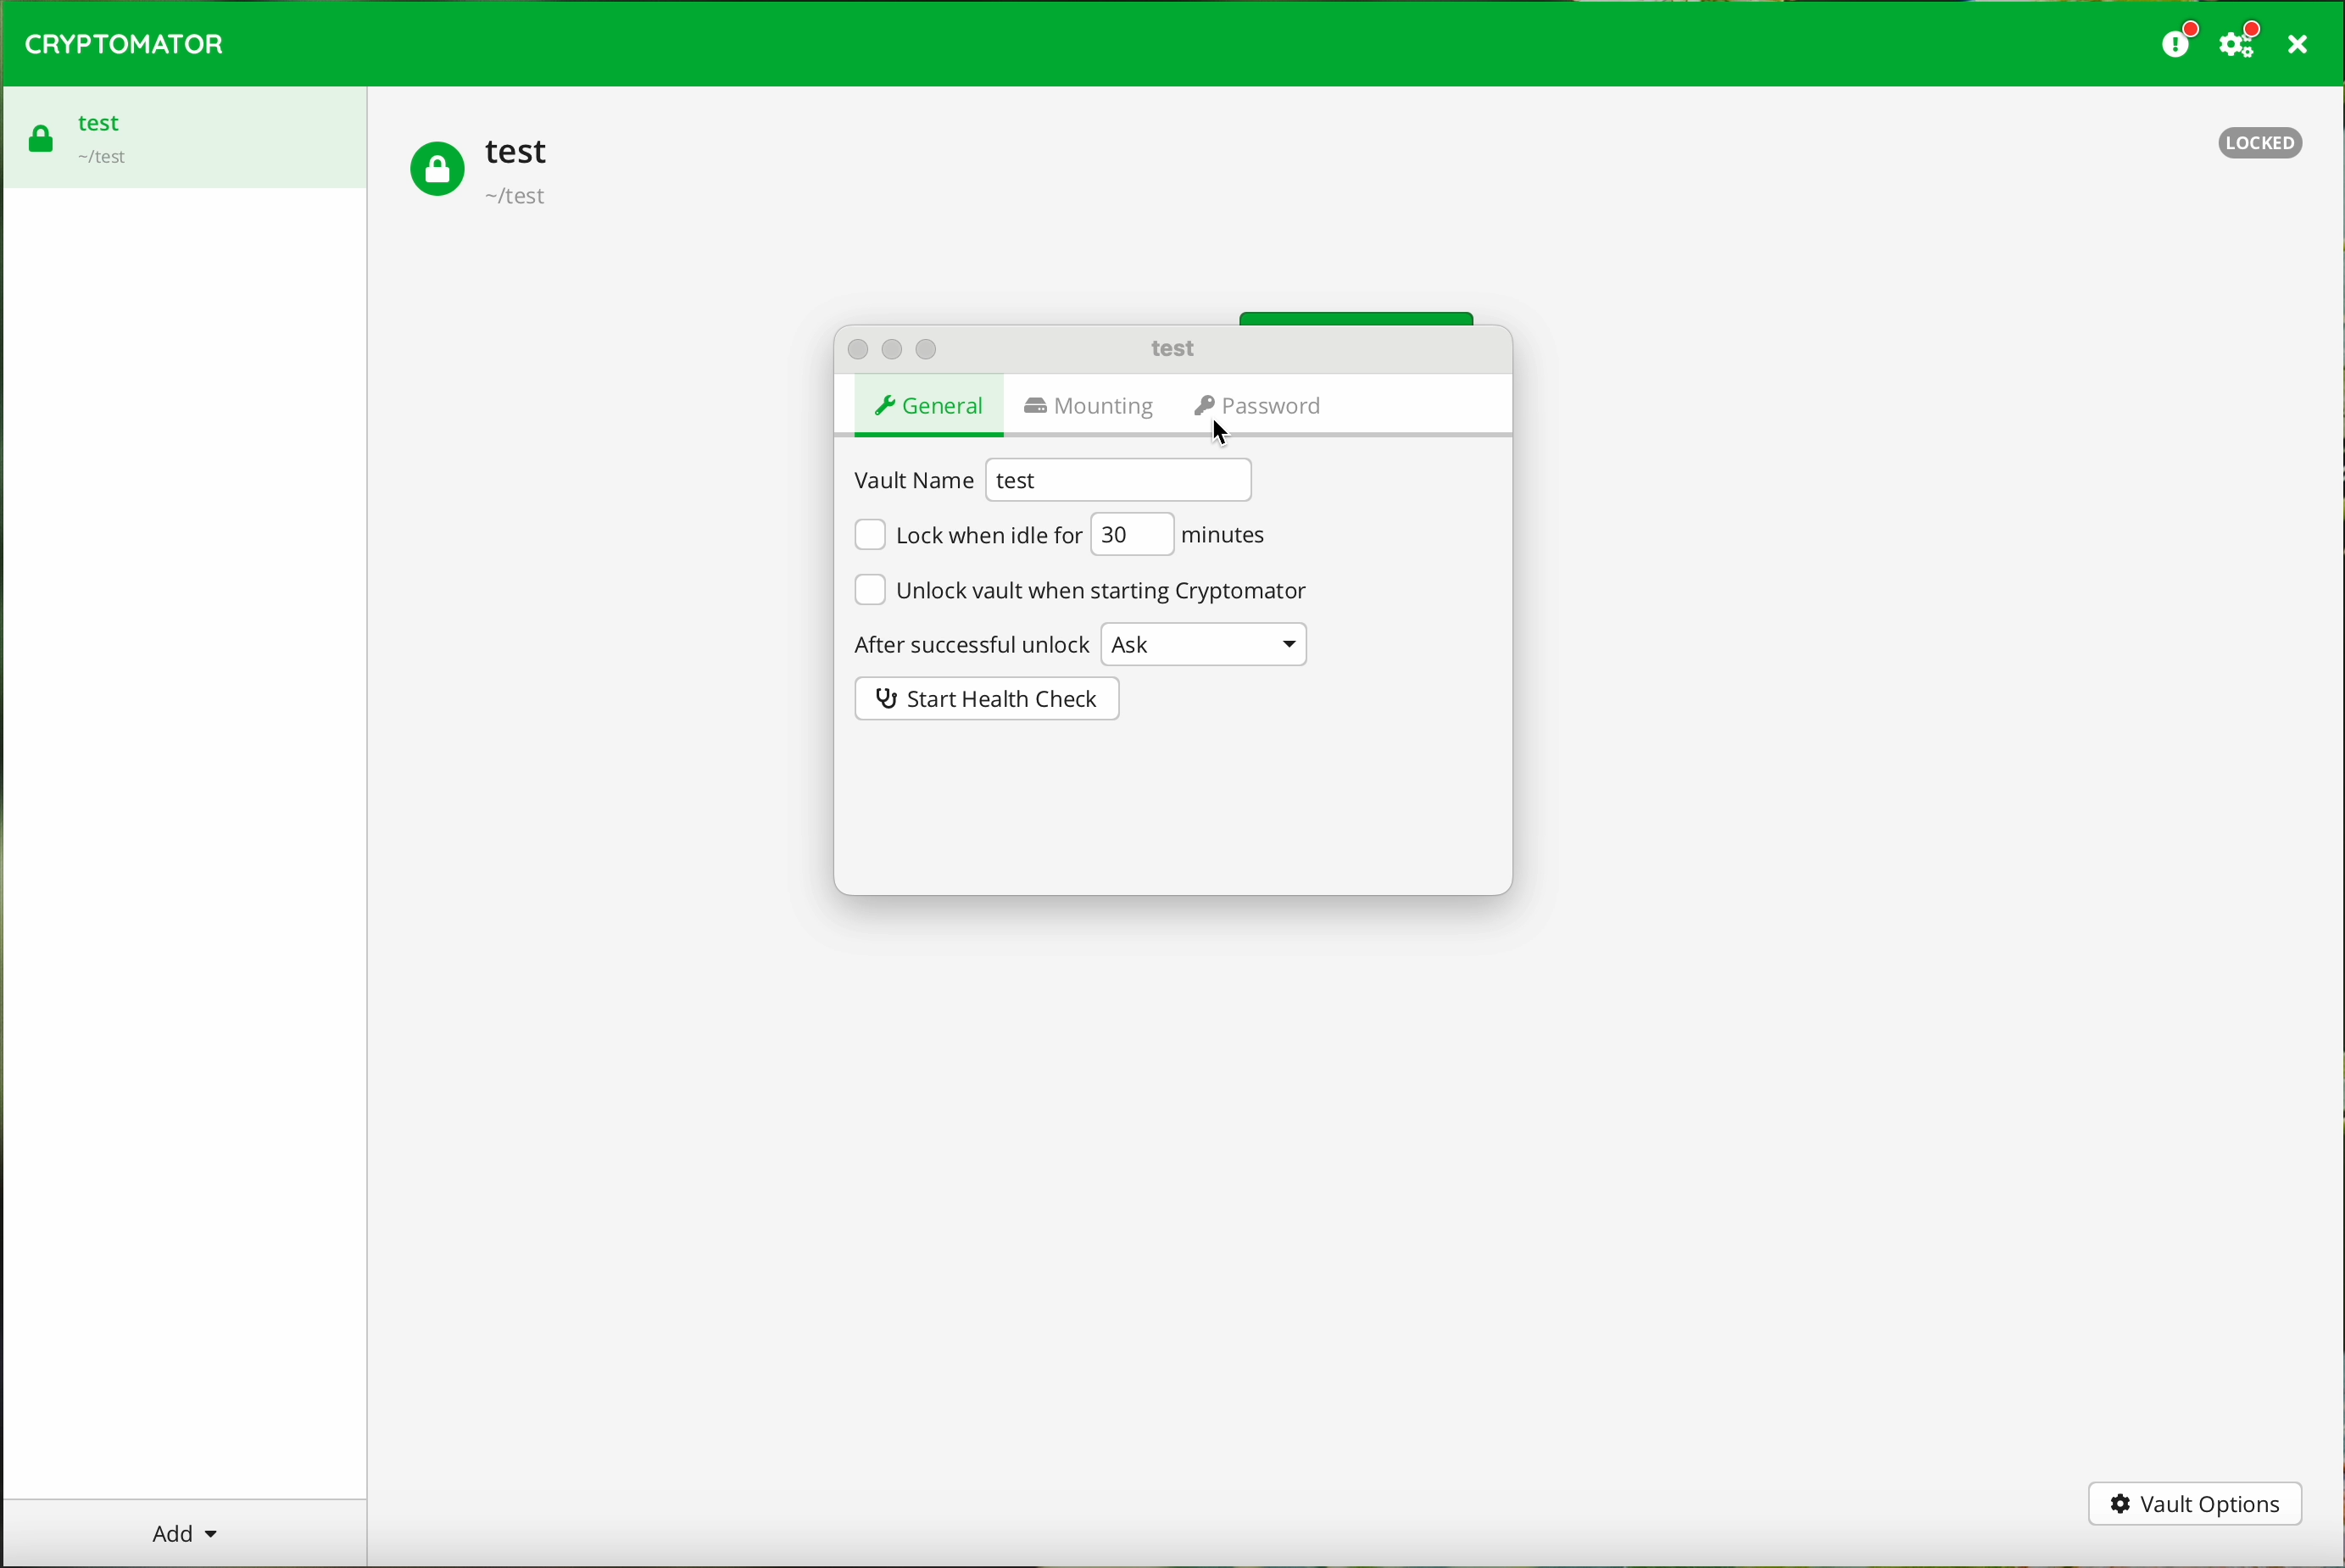 The image size is (2345, 1568). What do you see at coordinates (2263, 140) in the screenshot?
I see `locked` at bounding box center [2263, 140].